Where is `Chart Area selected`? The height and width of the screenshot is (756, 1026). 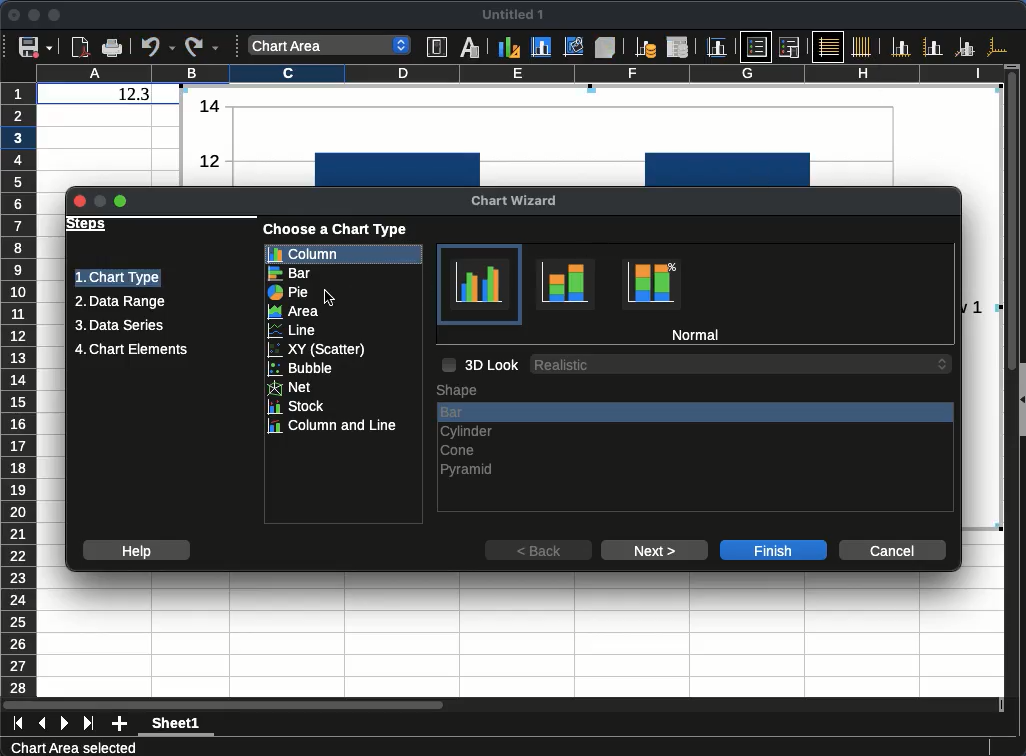
Chart Area selected is located at coordinates (73, 747).